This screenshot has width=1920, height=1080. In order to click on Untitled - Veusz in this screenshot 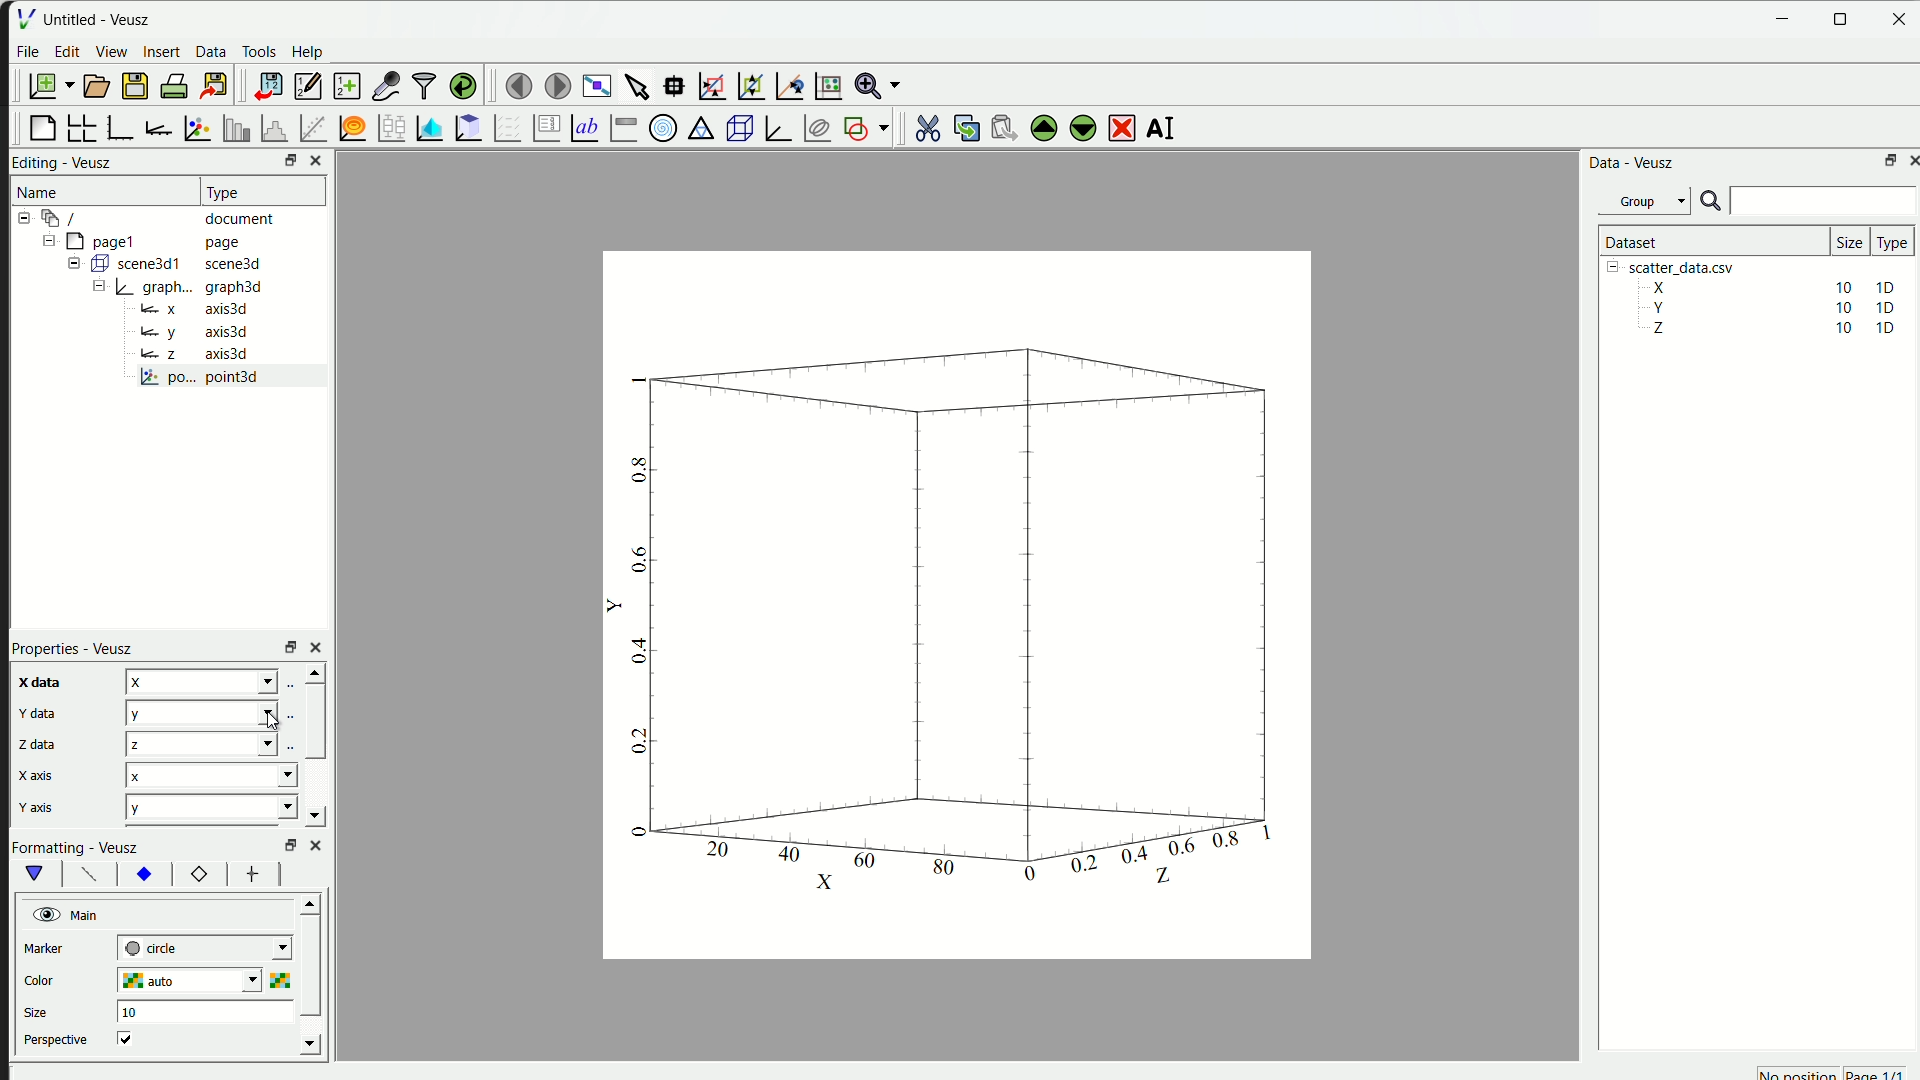, I will do `click(101, 18)`.